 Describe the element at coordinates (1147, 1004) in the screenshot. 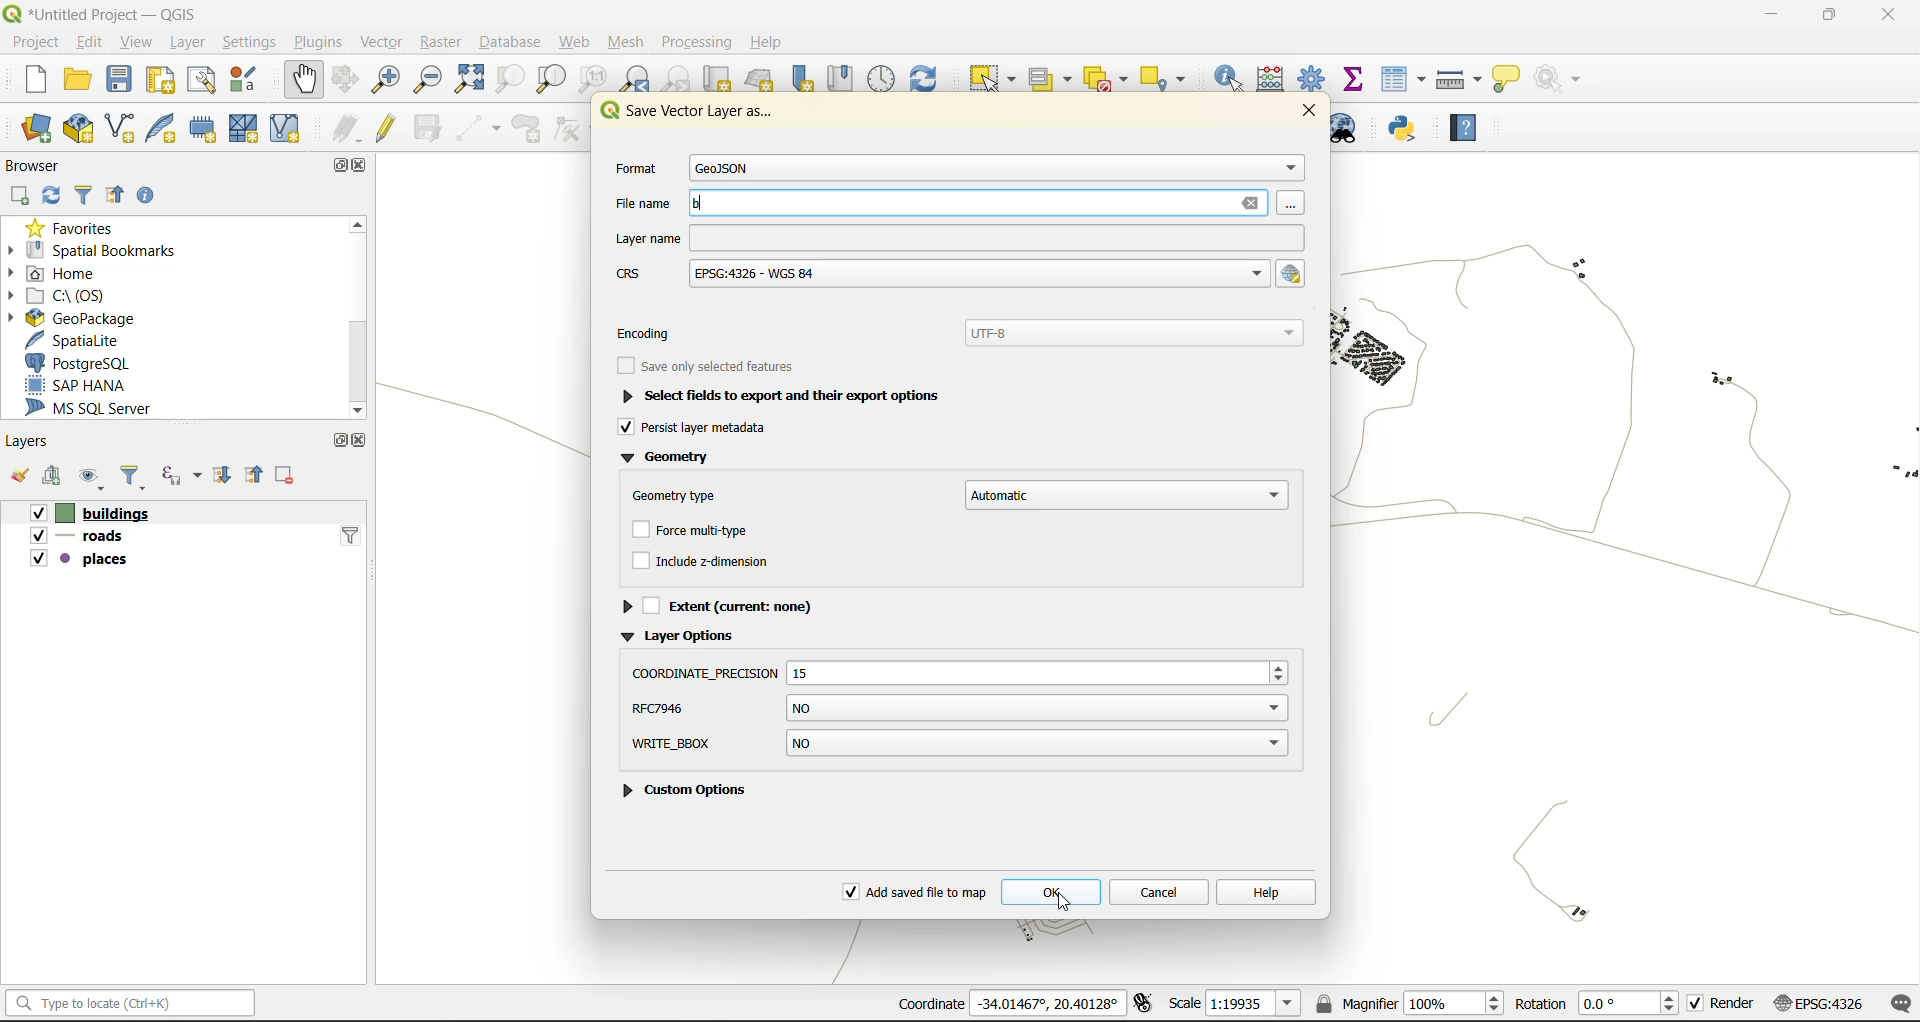

I see `toggle extents` at that location.